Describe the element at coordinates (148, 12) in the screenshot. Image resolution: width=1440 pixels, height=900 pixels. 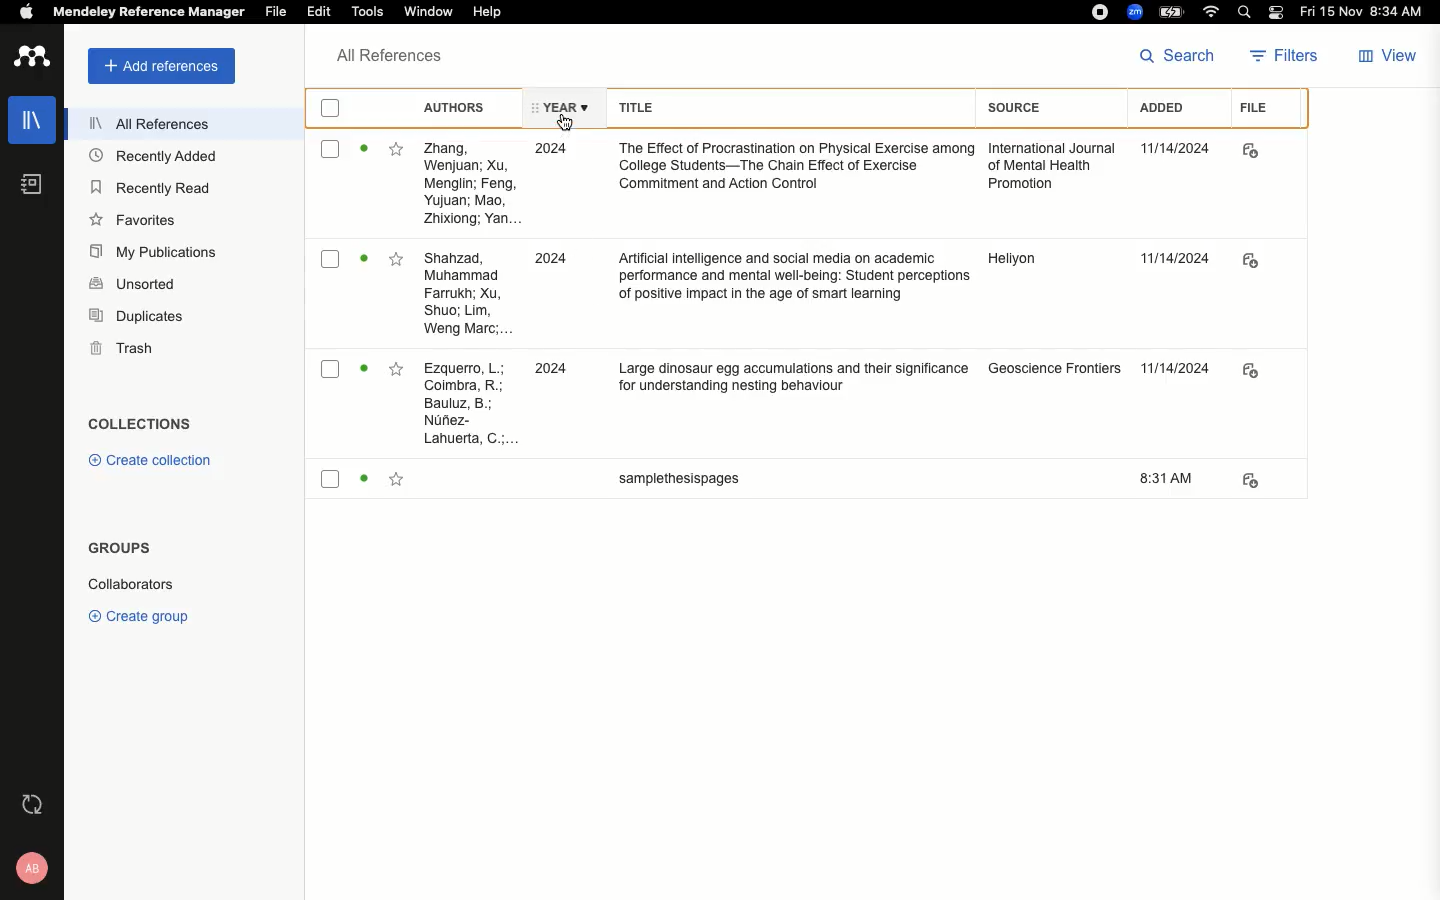
I see `Mendeley reference manager` at that location.